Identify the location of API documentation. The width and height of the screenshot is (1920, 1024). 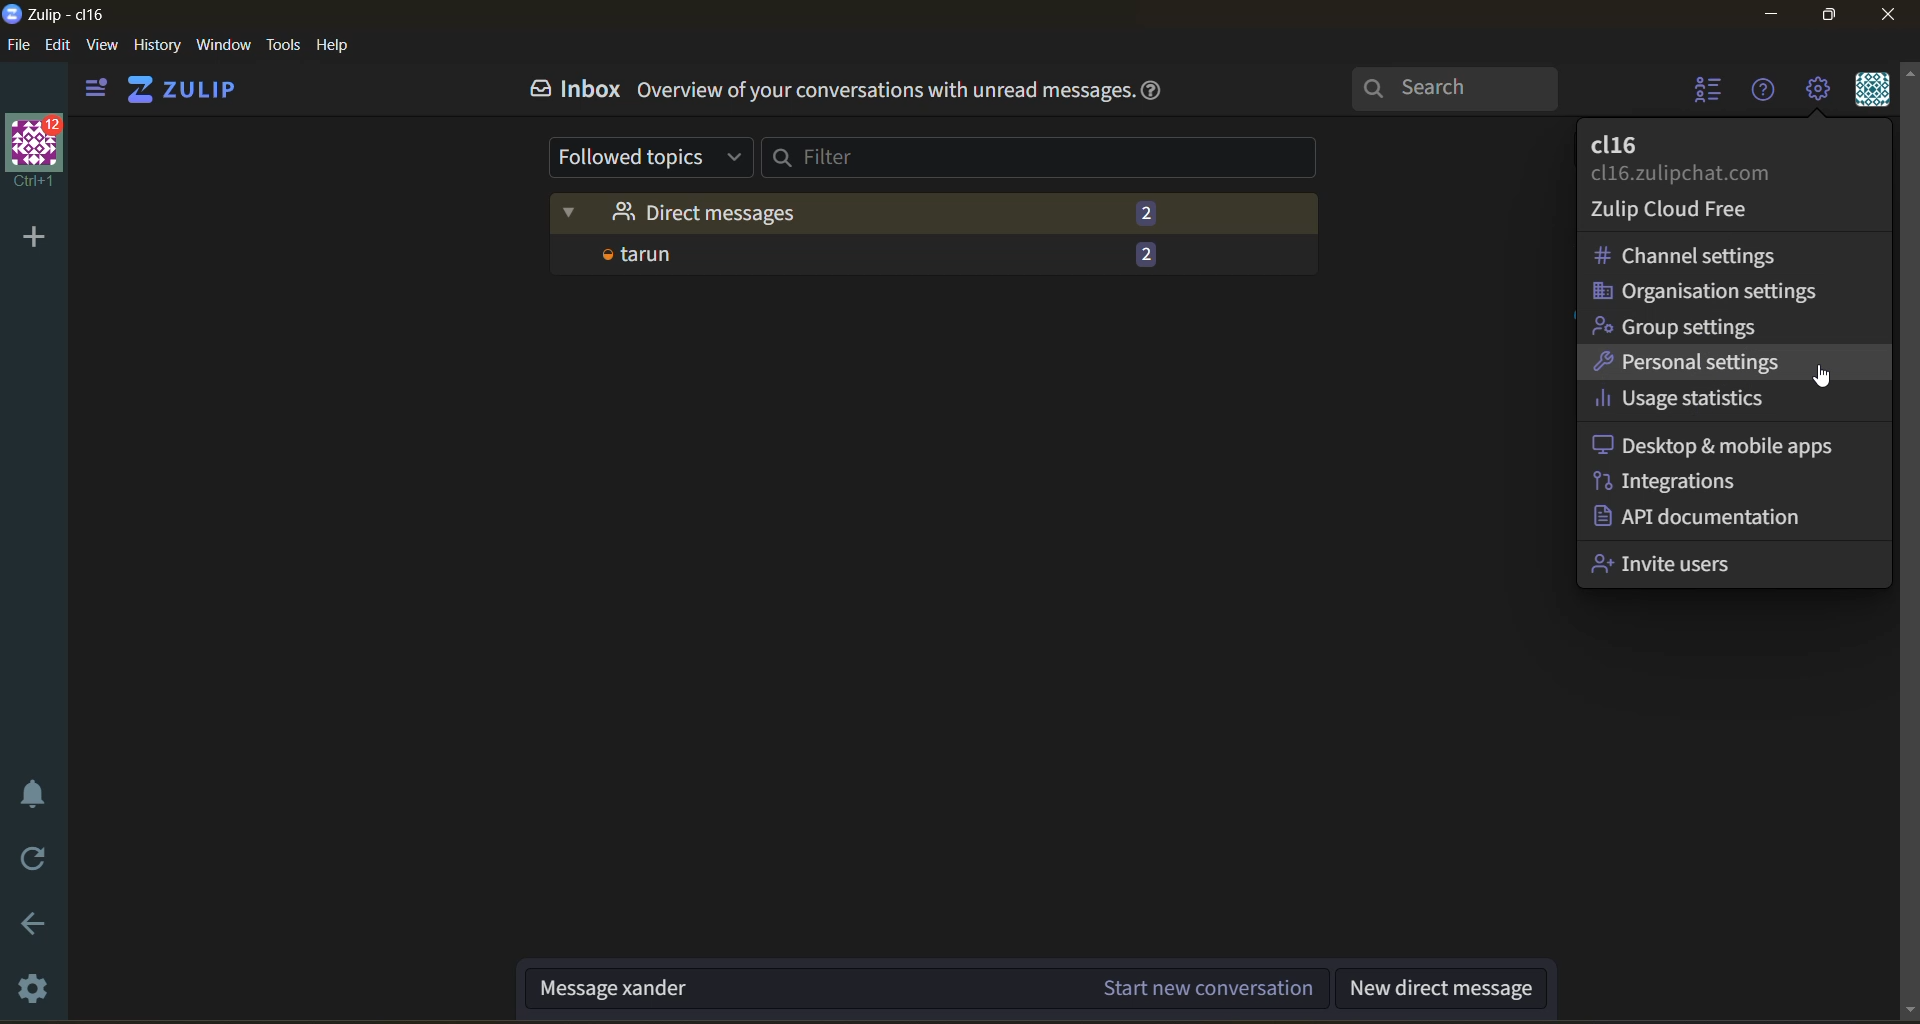
(1701, 518).